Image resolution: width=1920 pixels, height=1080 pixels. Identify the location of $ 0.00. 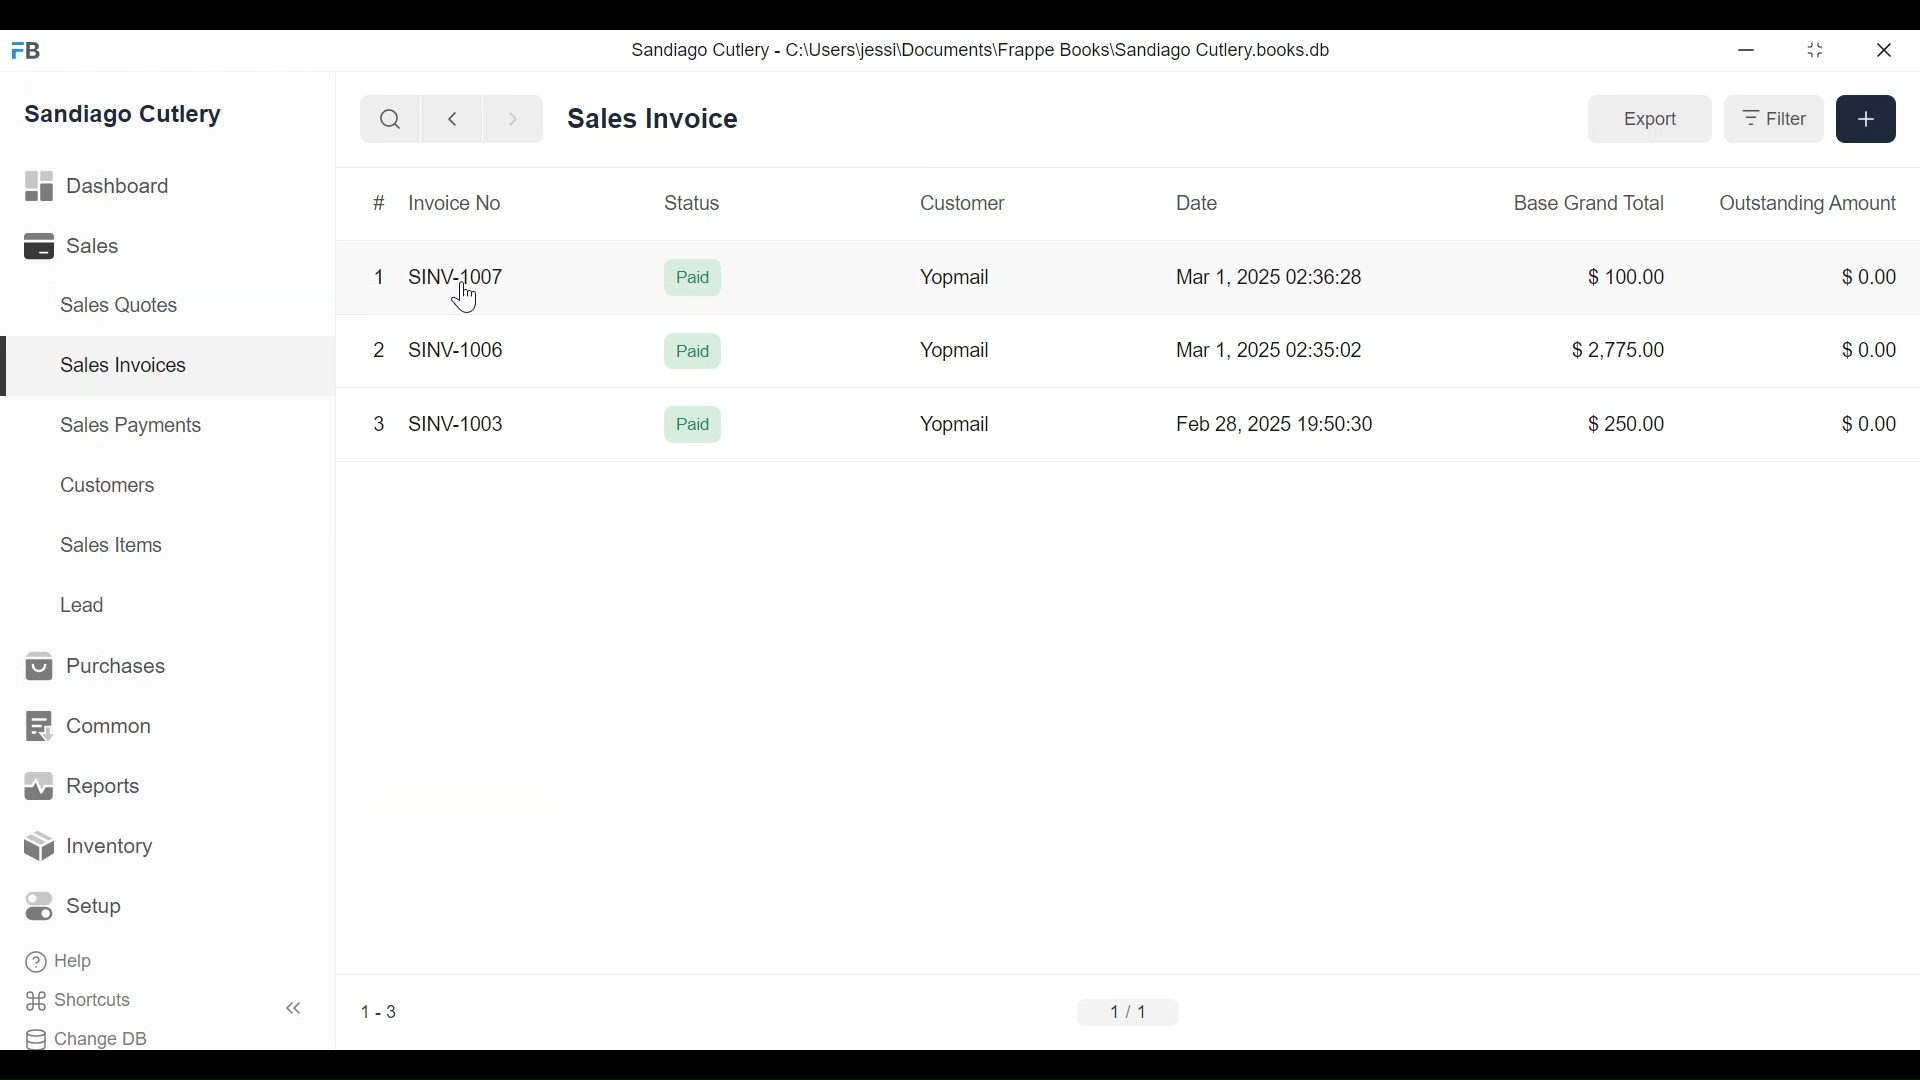
(1869, 424).